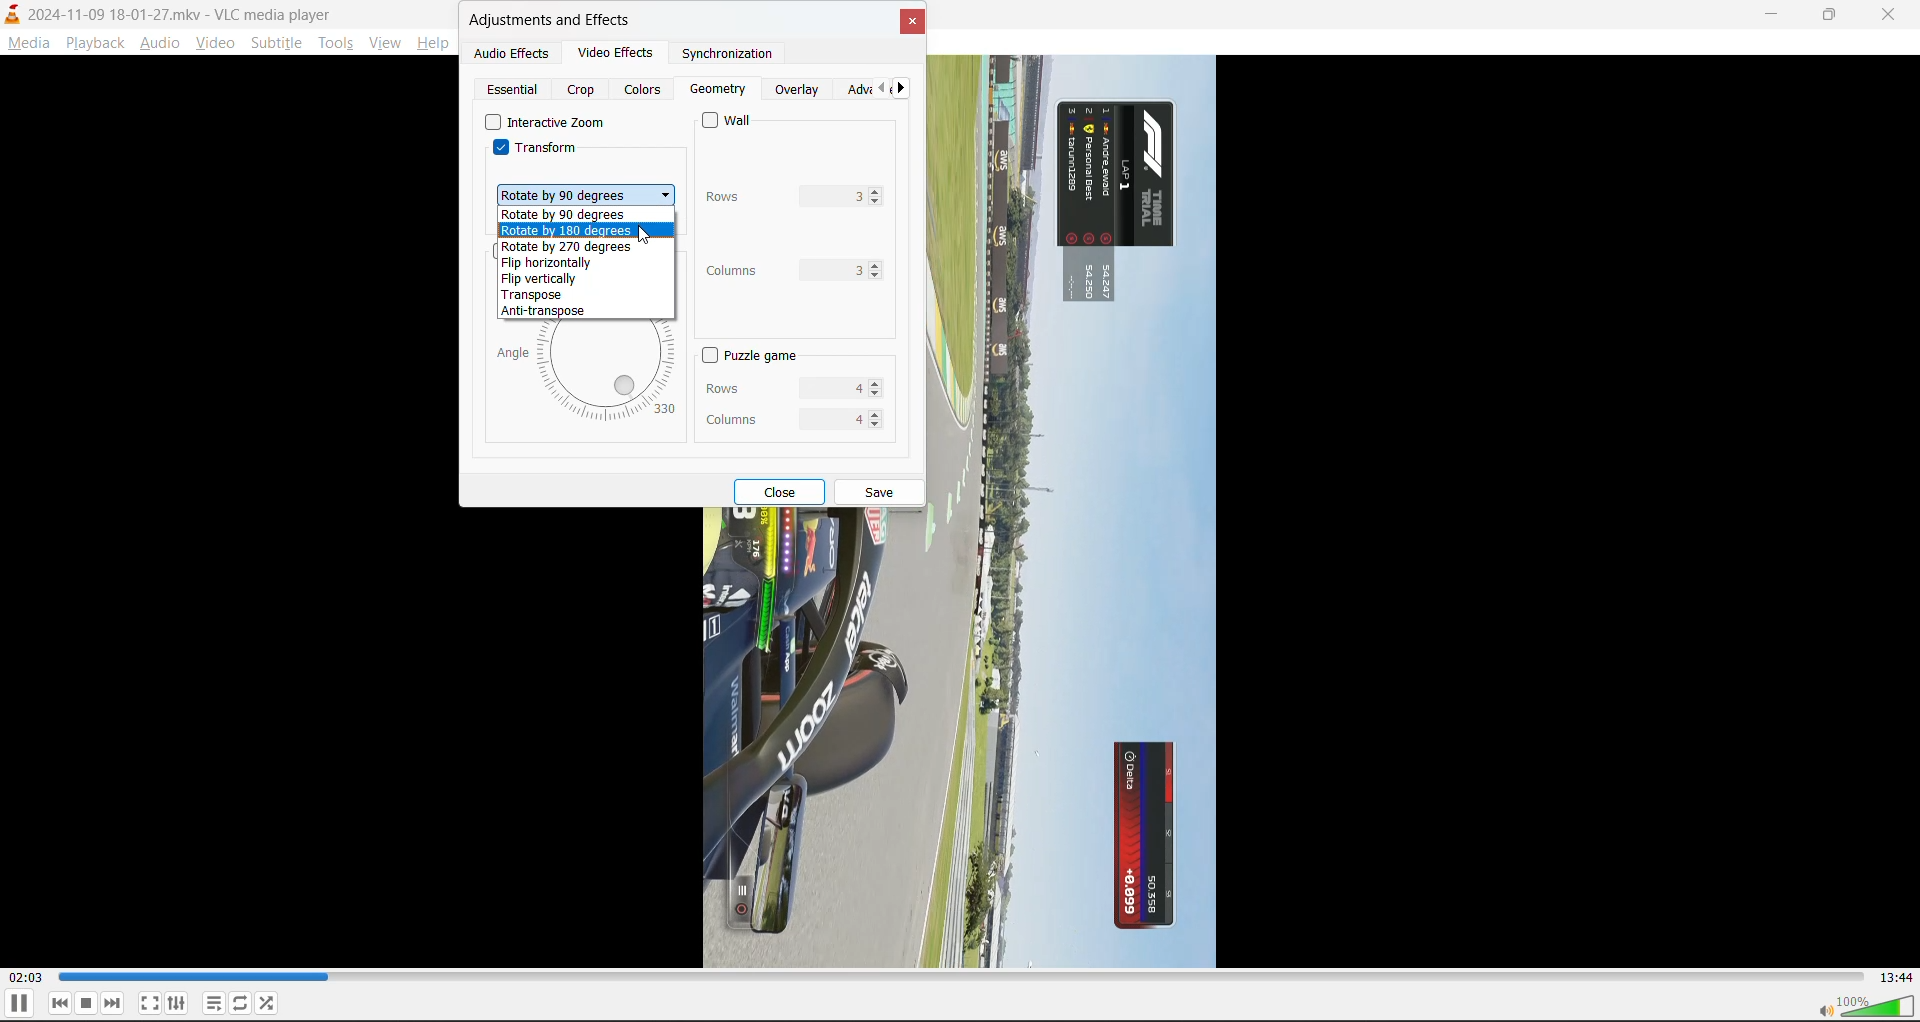  Describe the element at coordinates (783, 491) in the screenshot. I see `close` at that location.